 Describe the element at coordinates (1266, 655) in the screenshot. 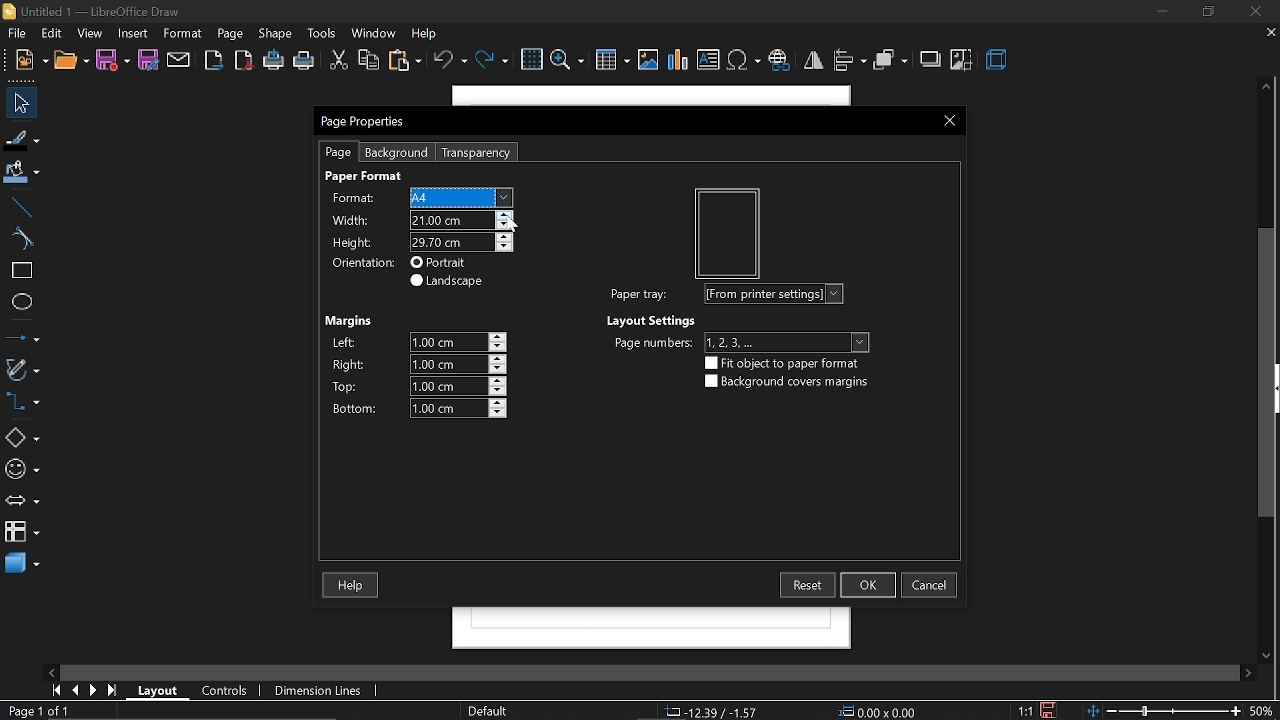

I see `move down` at that location.